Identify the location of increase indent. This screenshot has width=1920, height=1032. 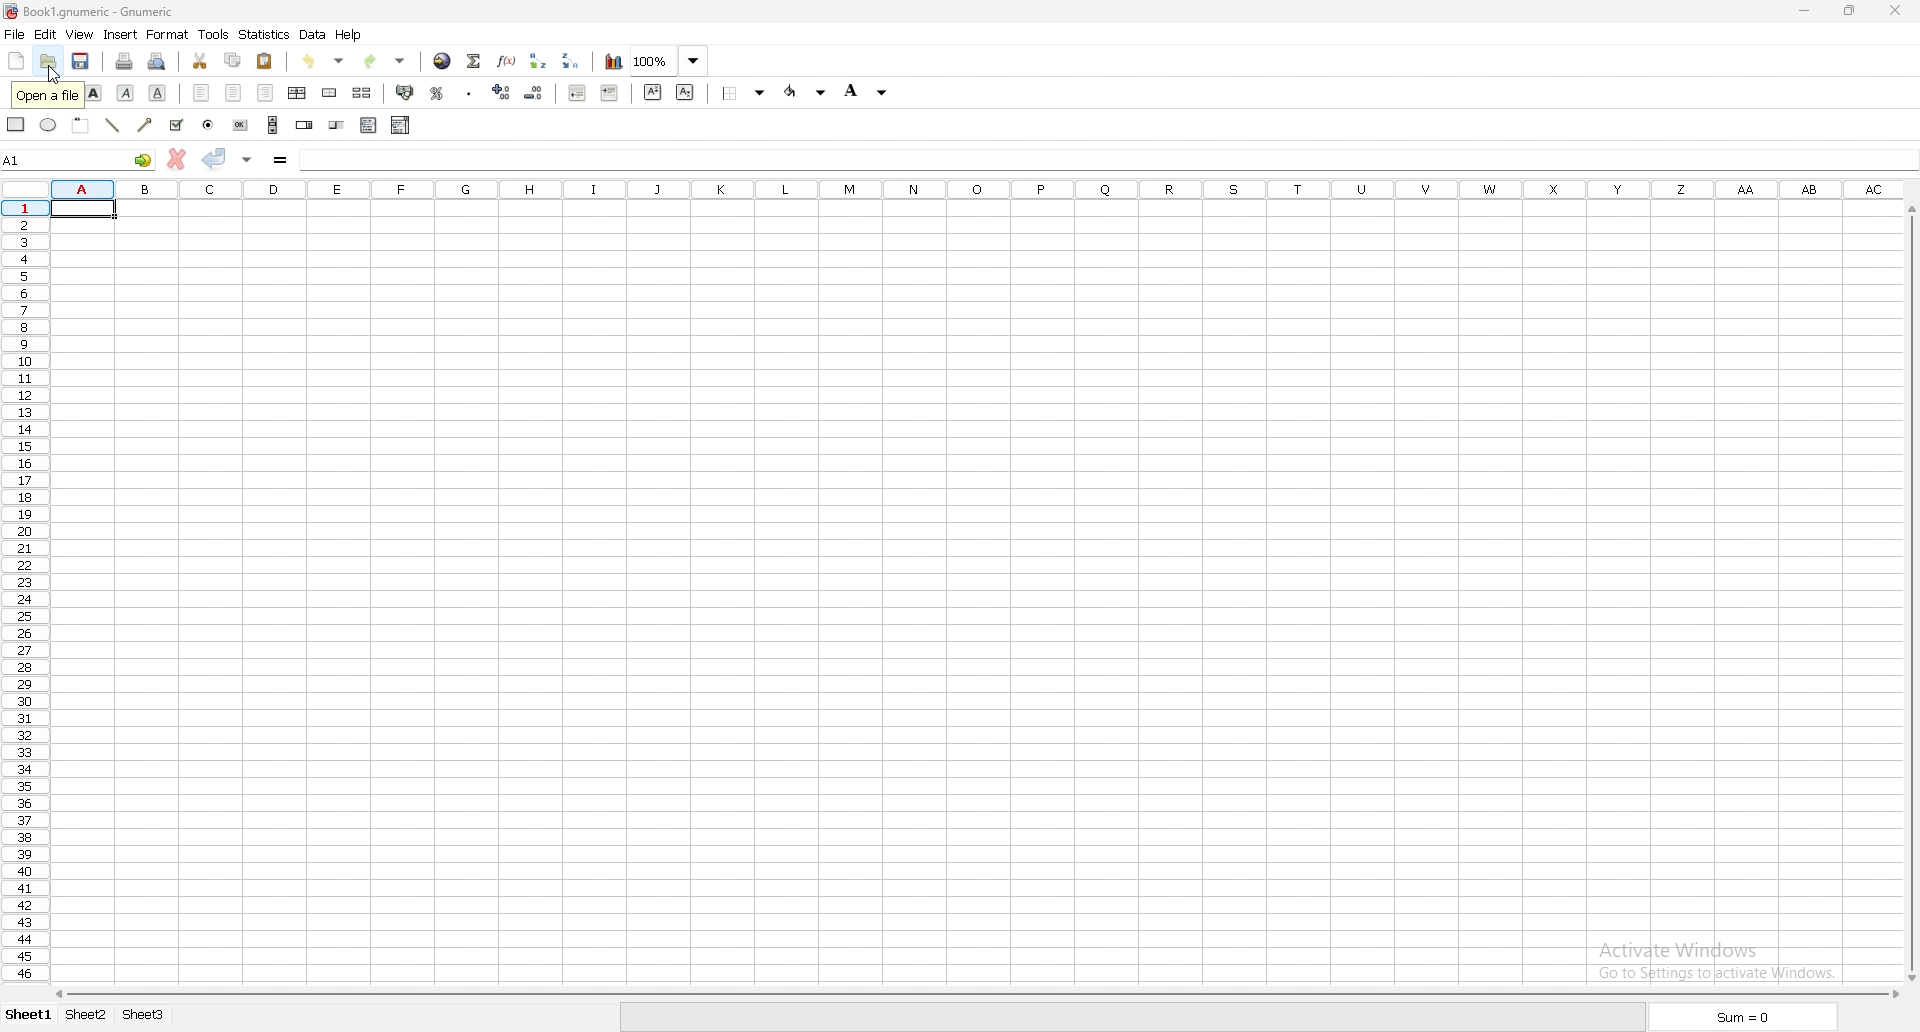
(610, 93).